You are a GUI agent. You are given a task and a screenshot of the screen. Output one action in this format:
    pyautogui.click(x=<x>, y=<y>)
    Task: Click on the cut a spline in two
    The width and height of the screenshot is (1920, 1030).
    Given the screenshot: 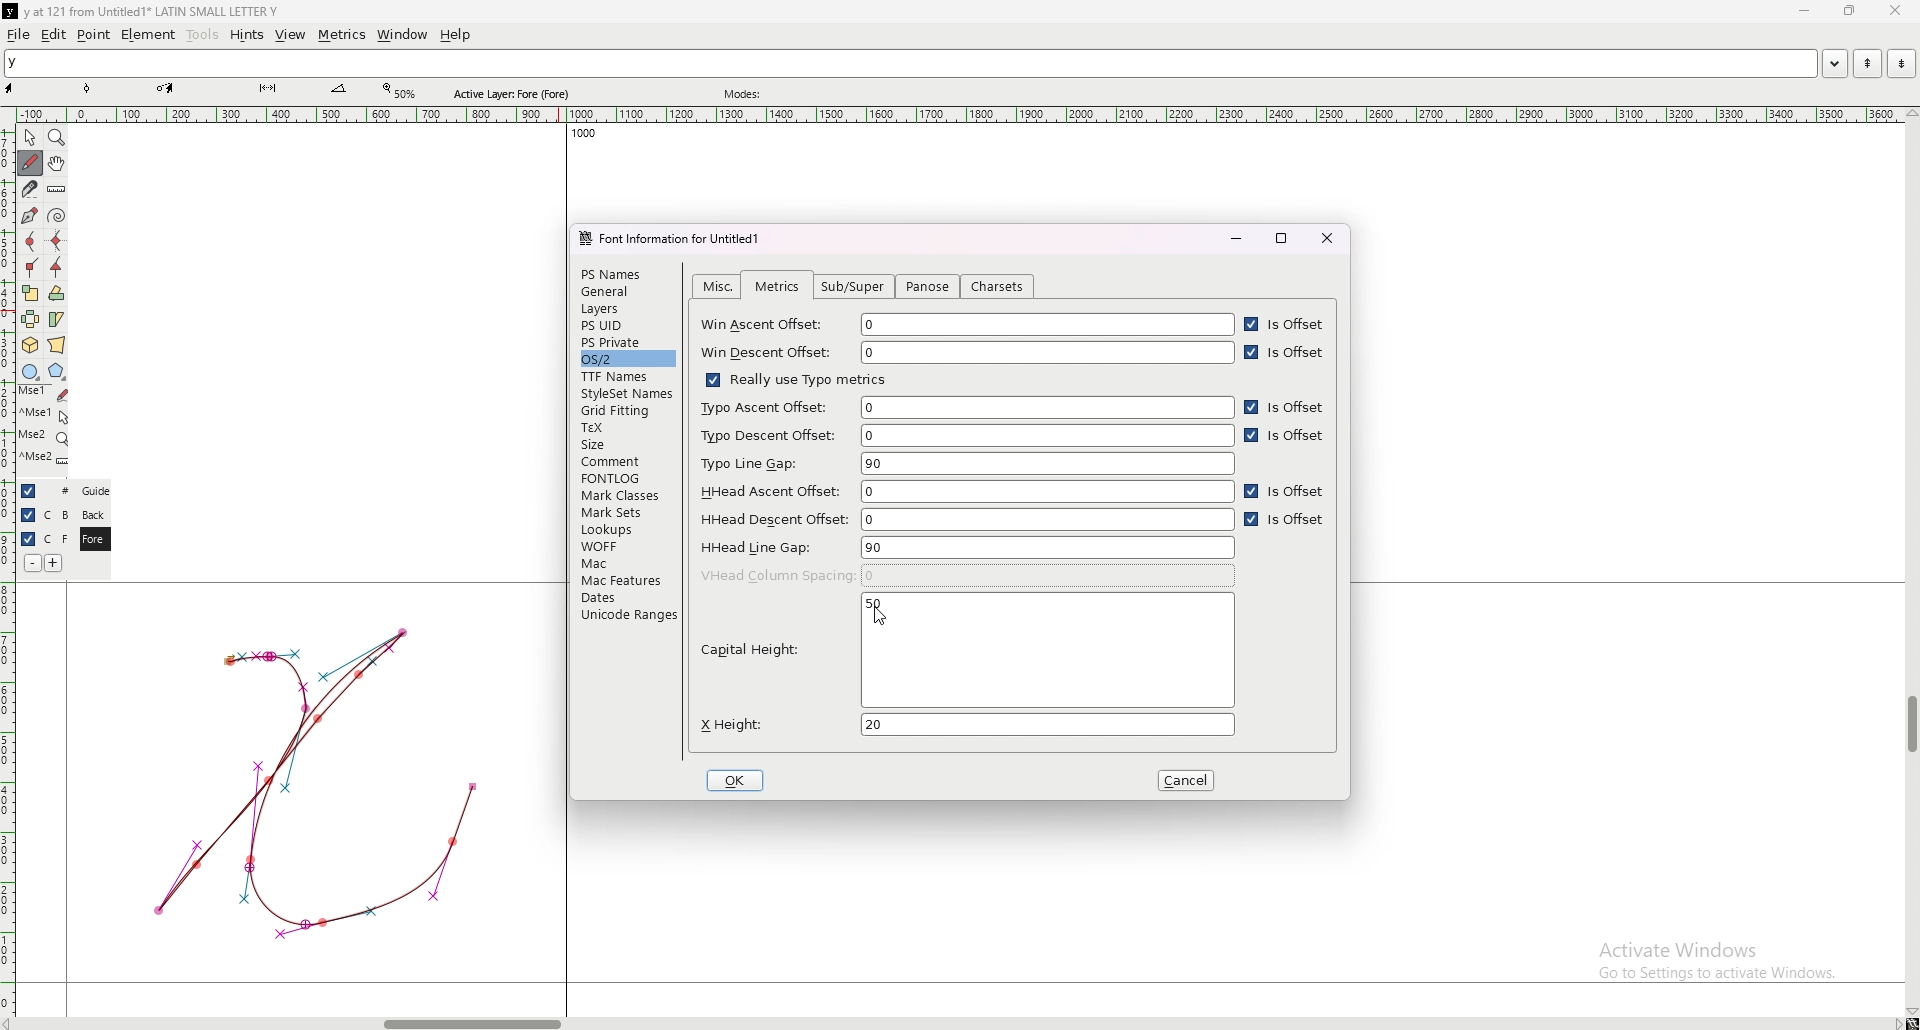 What is the action you would take?
    pyautogui.click(x=28, y=189)
    